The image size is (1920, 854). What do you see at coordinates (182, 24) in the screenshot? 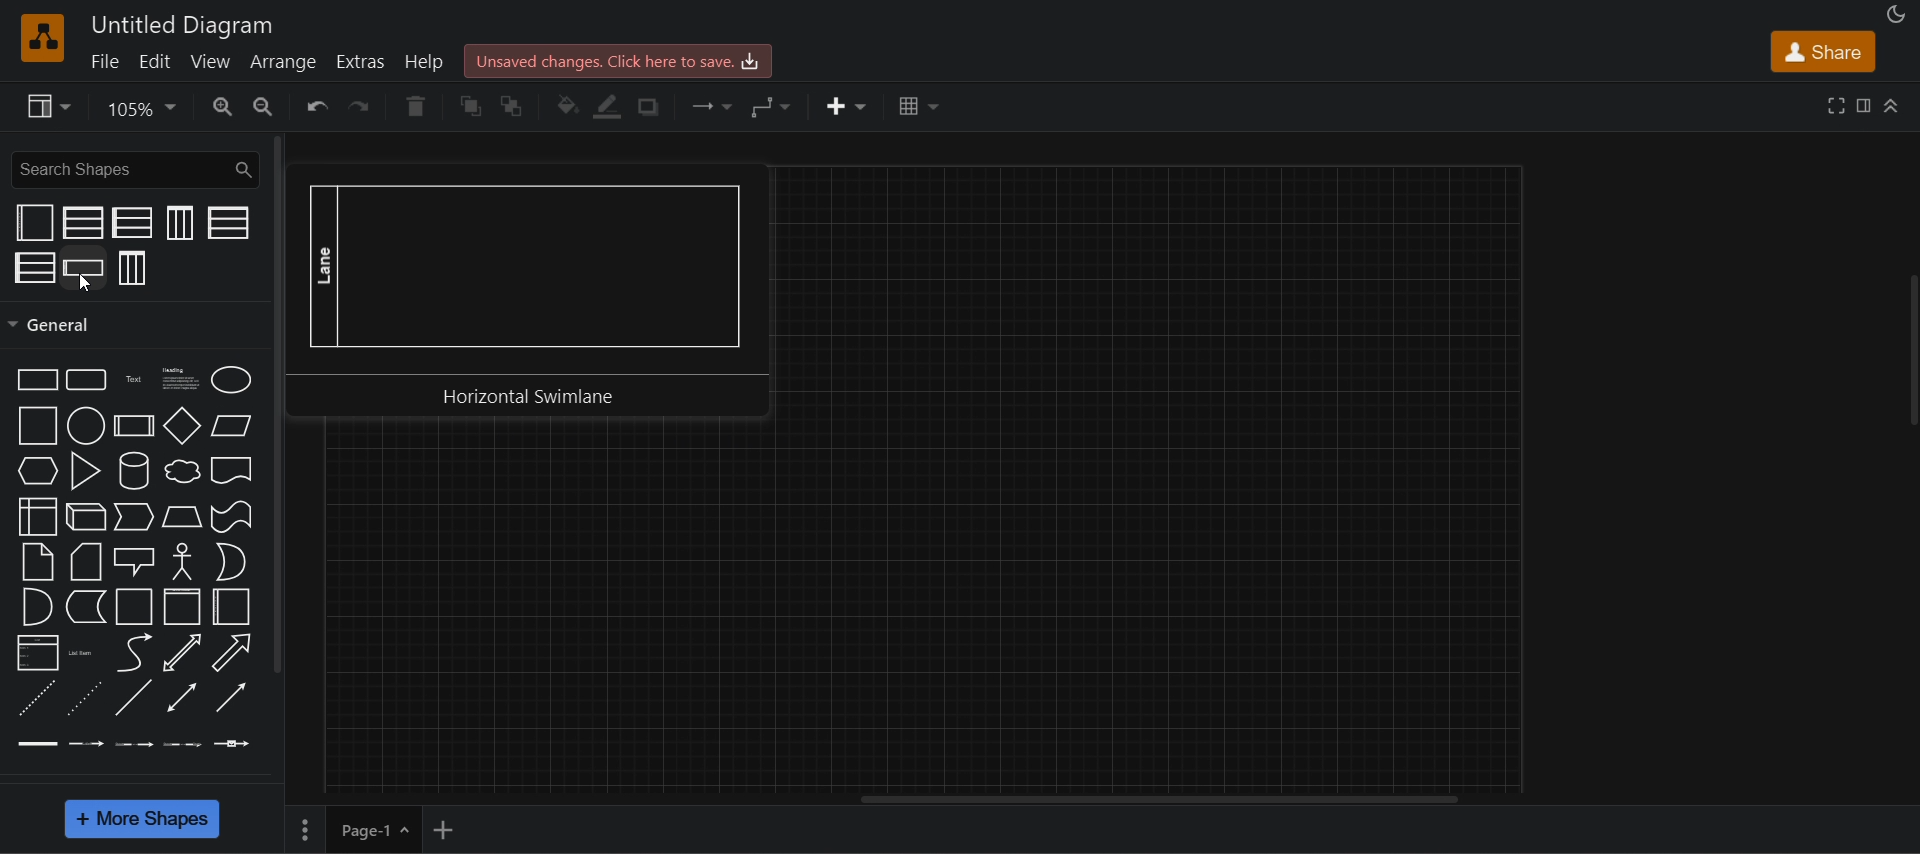
I see `Untitled diagram` at bounding box center [182, 24].